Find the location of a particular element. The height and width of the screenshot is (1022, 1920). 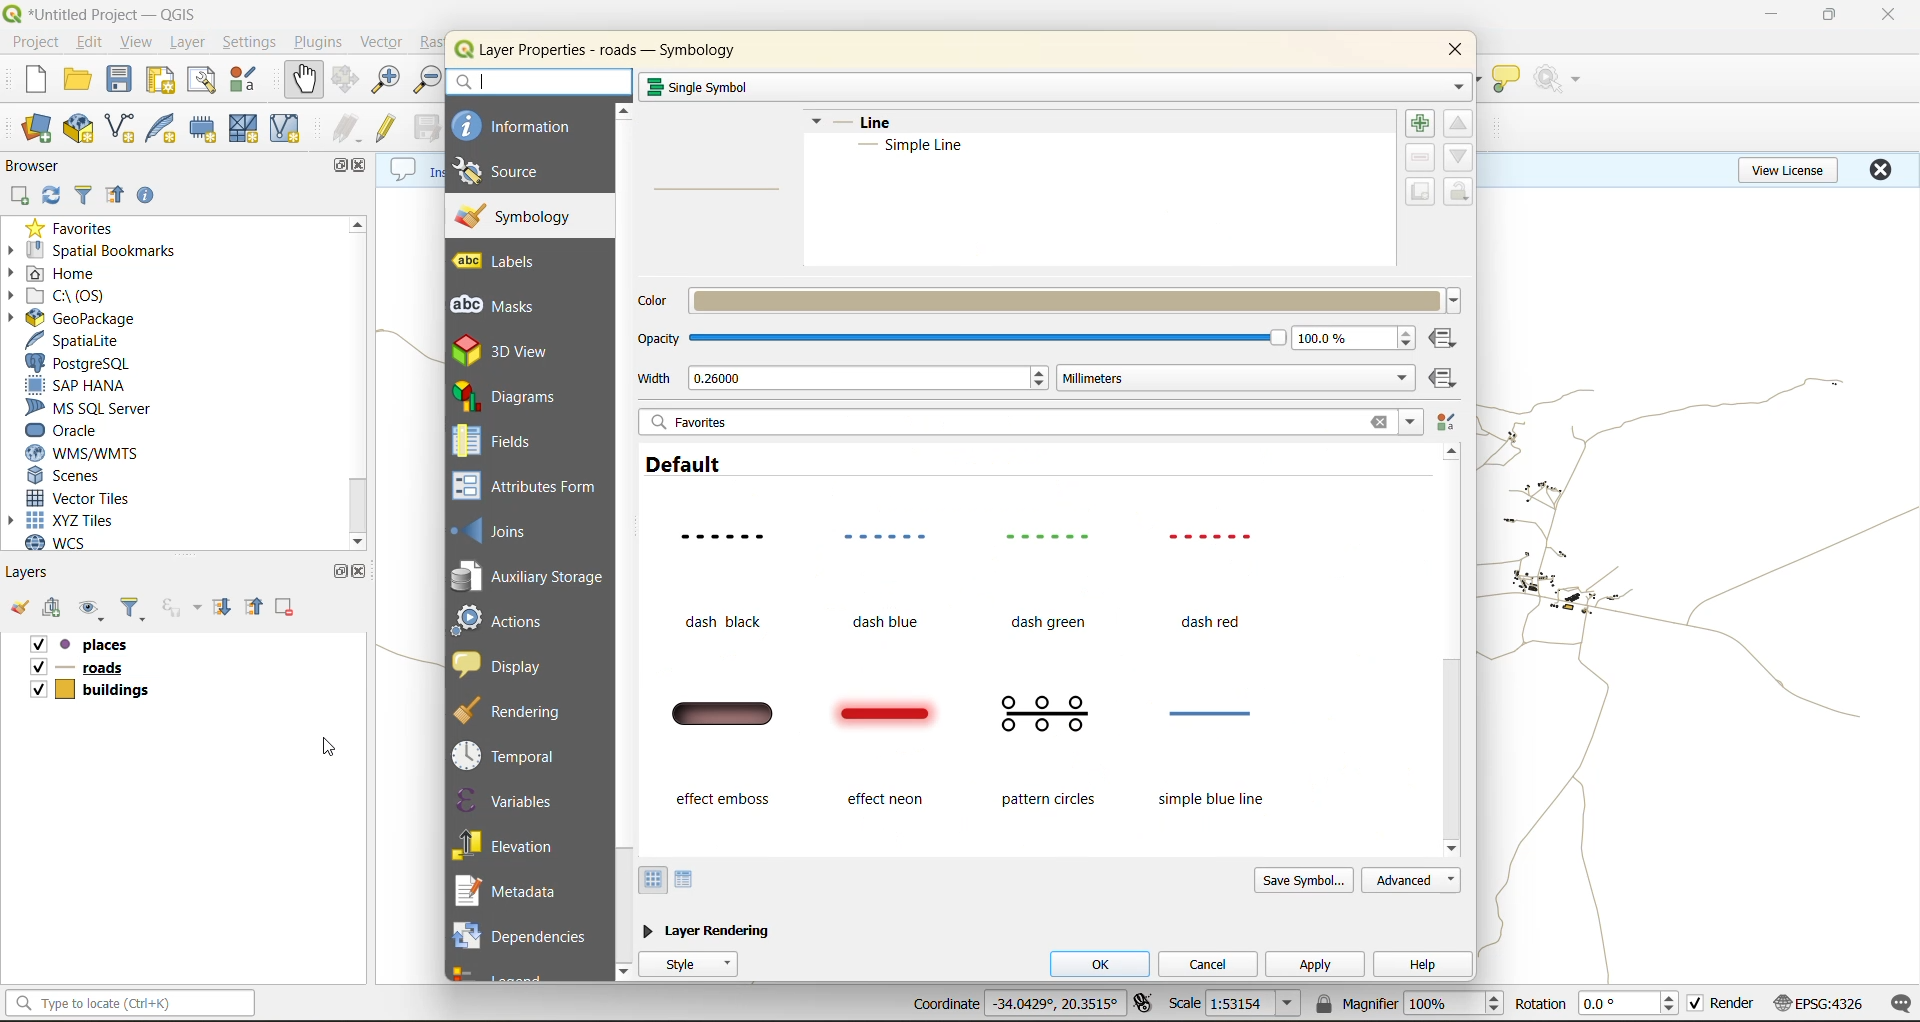

width is located at coordinates (847, 377).